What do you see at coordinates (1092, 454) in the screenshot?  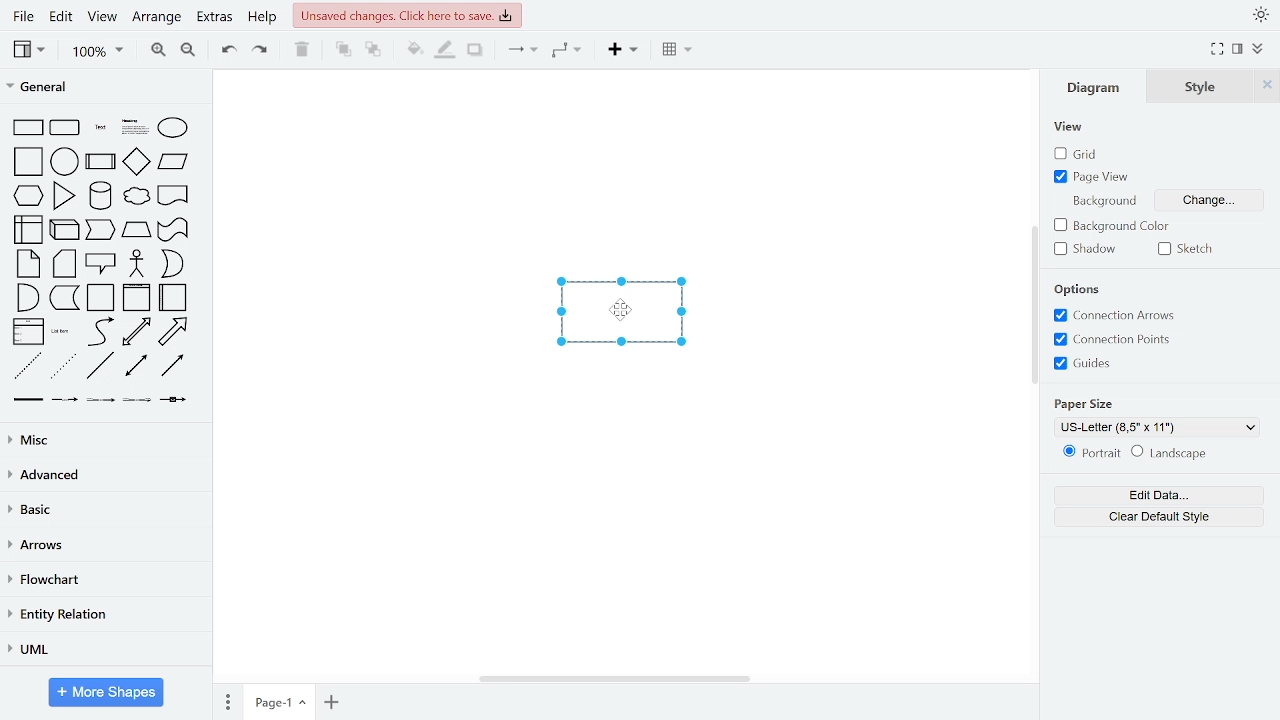 I see `portrait` at bounding box center [1092, 454].